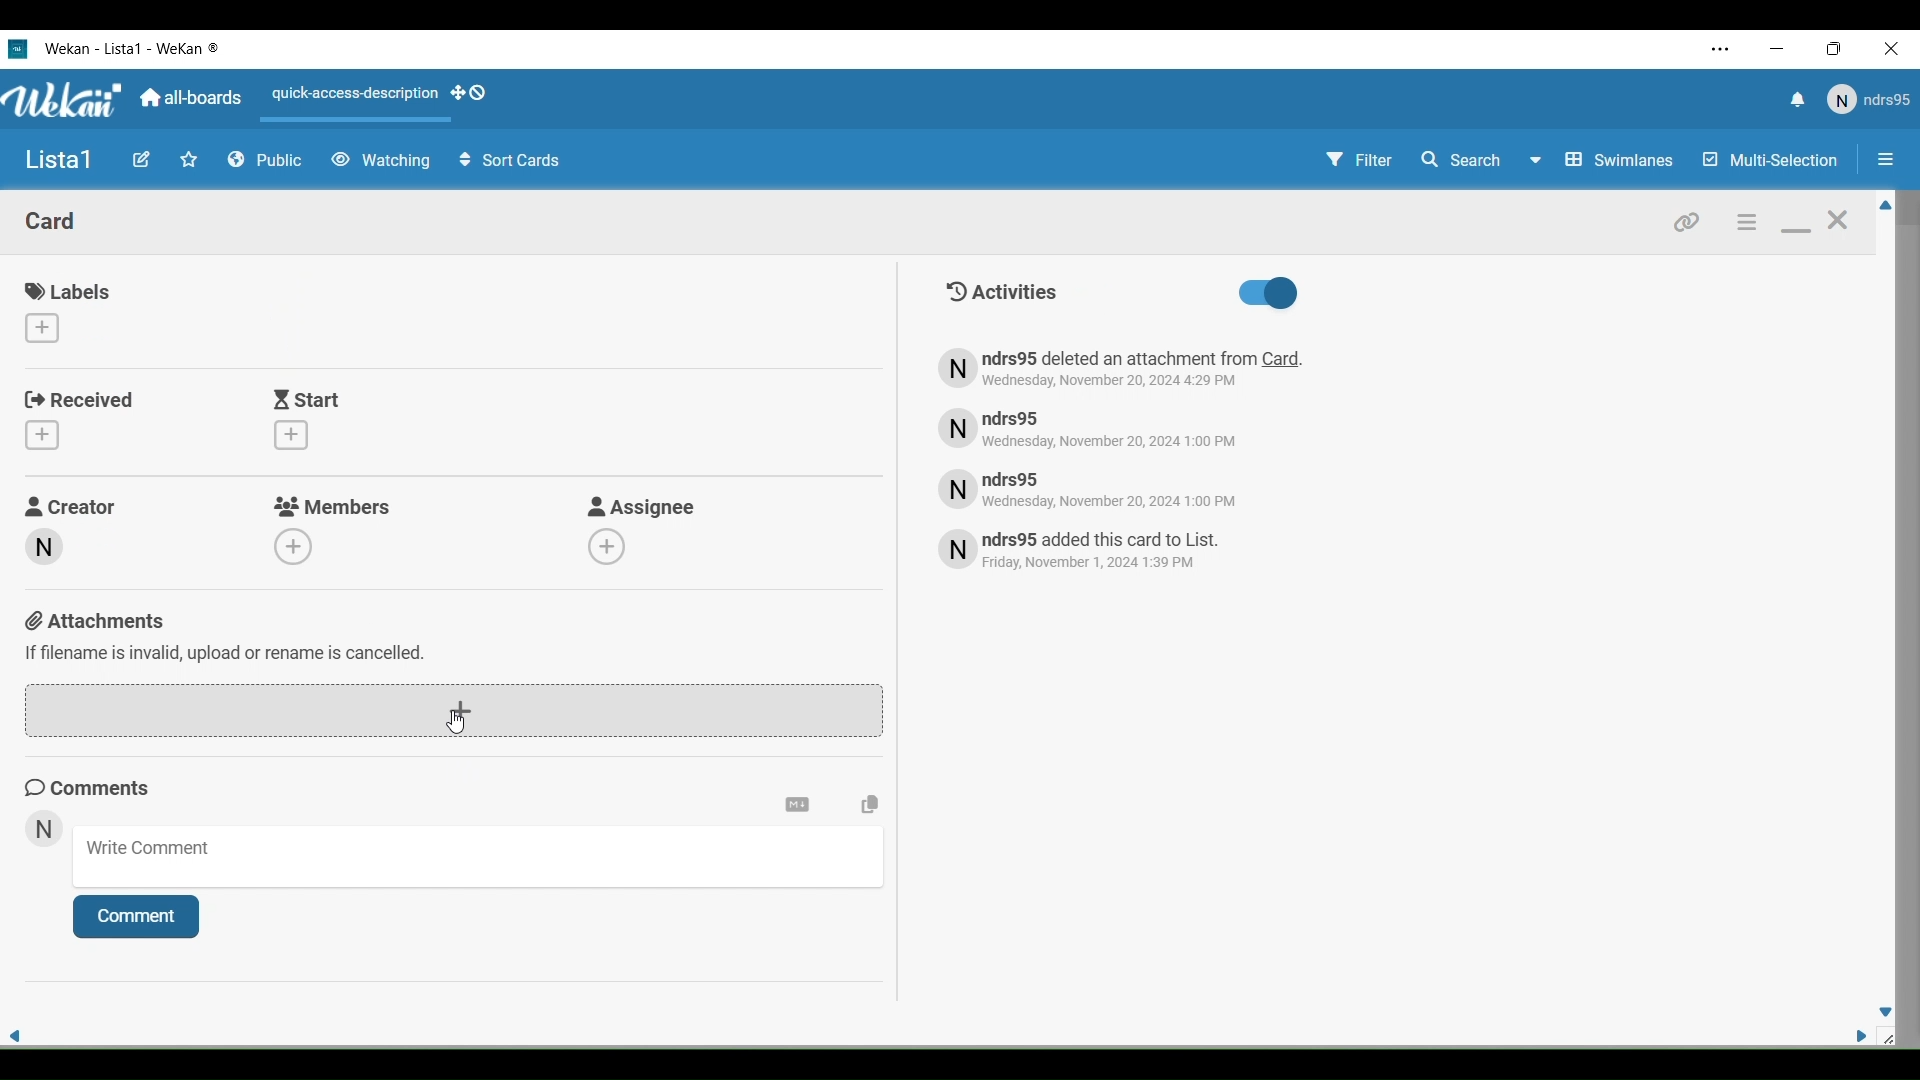 The image size is (1920, 1080). What do you see at coordinates (45, 832) in the screenshot?
I see `User` at bounding box center [45, 832].